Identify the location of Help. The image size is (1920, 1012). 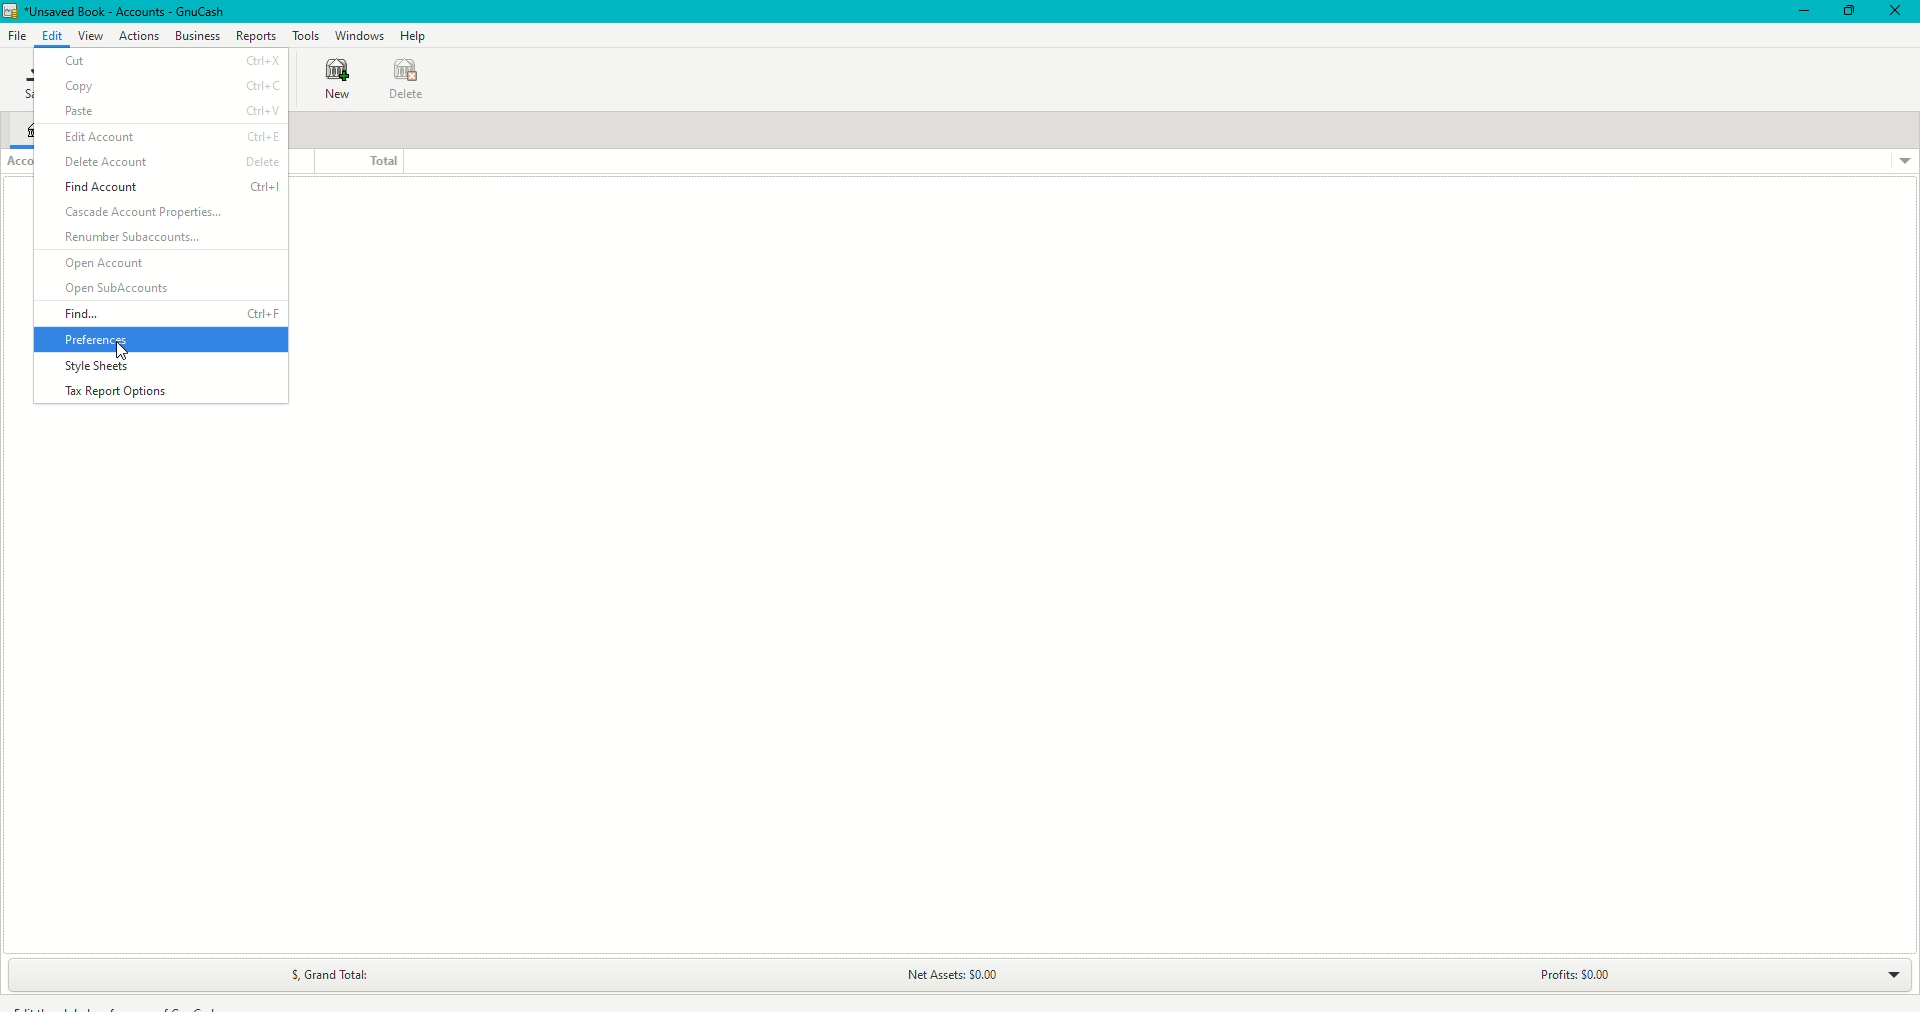
(416, 36).